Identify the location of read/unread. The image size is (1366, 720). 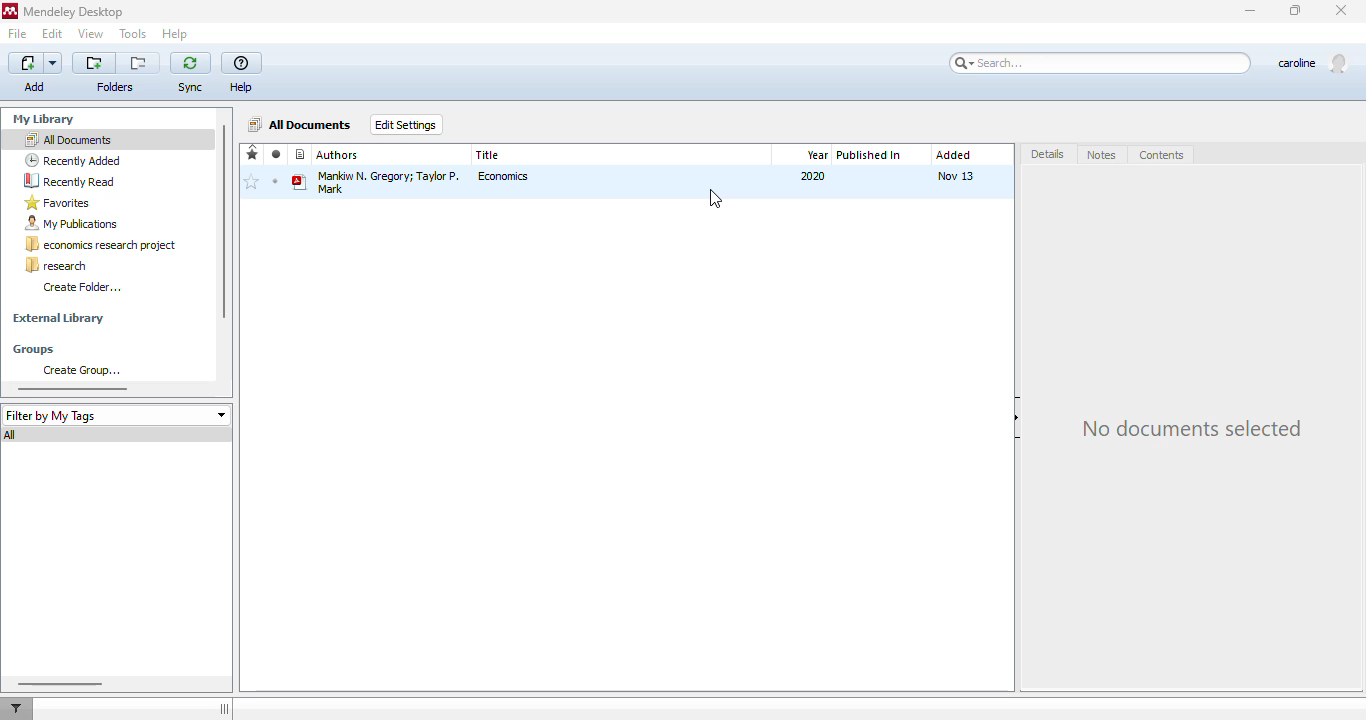
(276, 153).